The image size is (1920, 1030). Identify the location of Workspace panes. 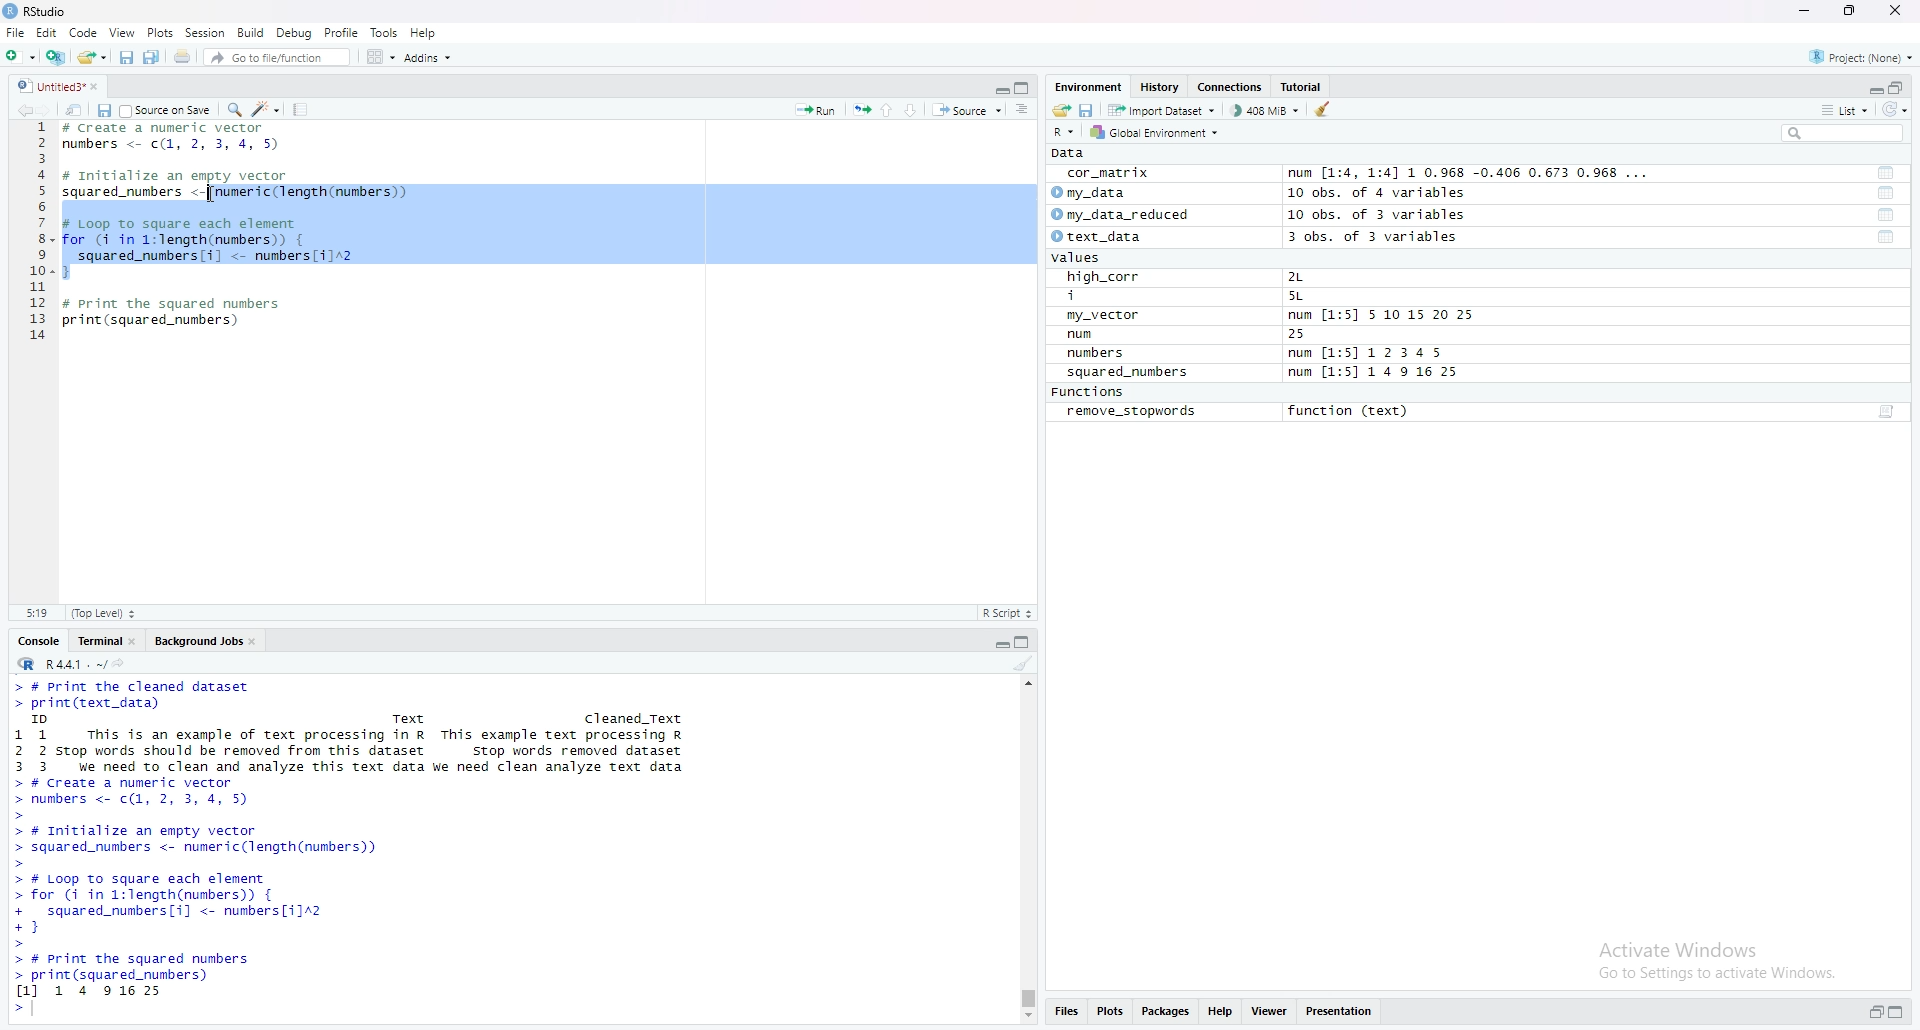
(379, 56).